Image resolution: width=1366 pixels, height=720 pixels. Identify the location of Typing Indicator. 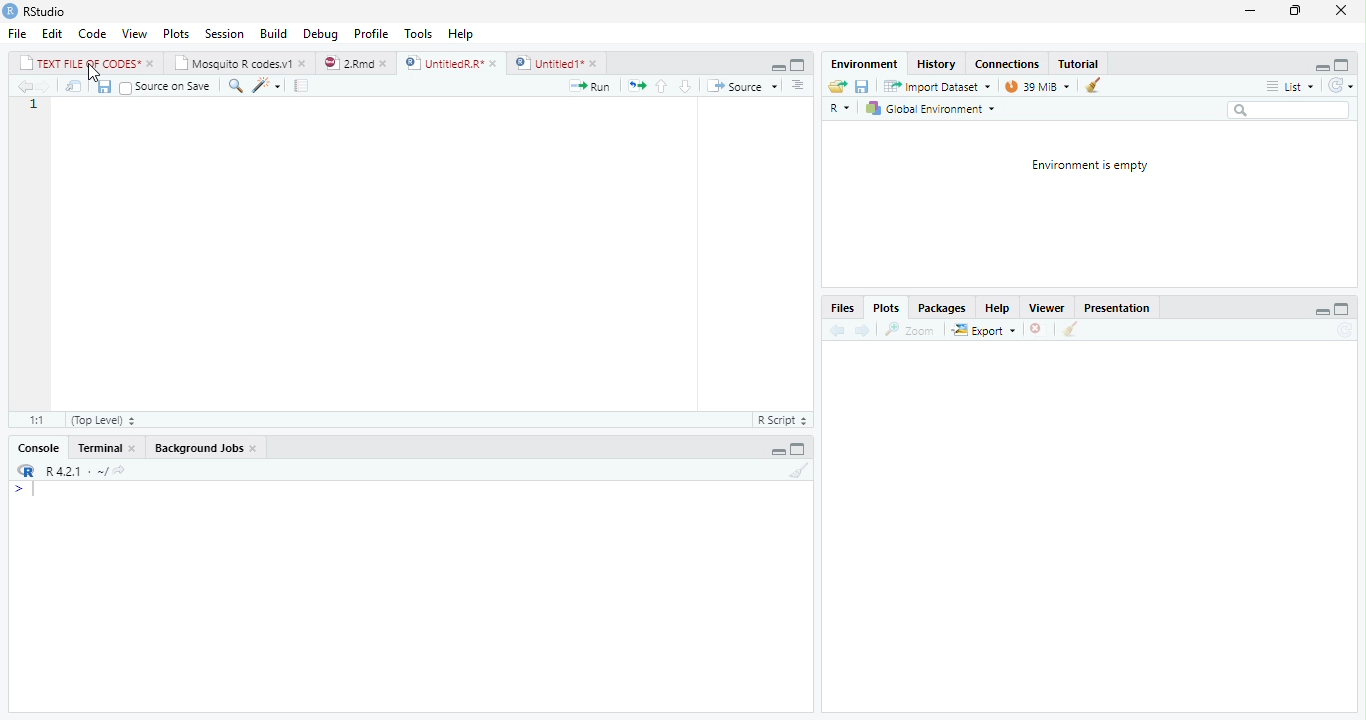
(23, 489).